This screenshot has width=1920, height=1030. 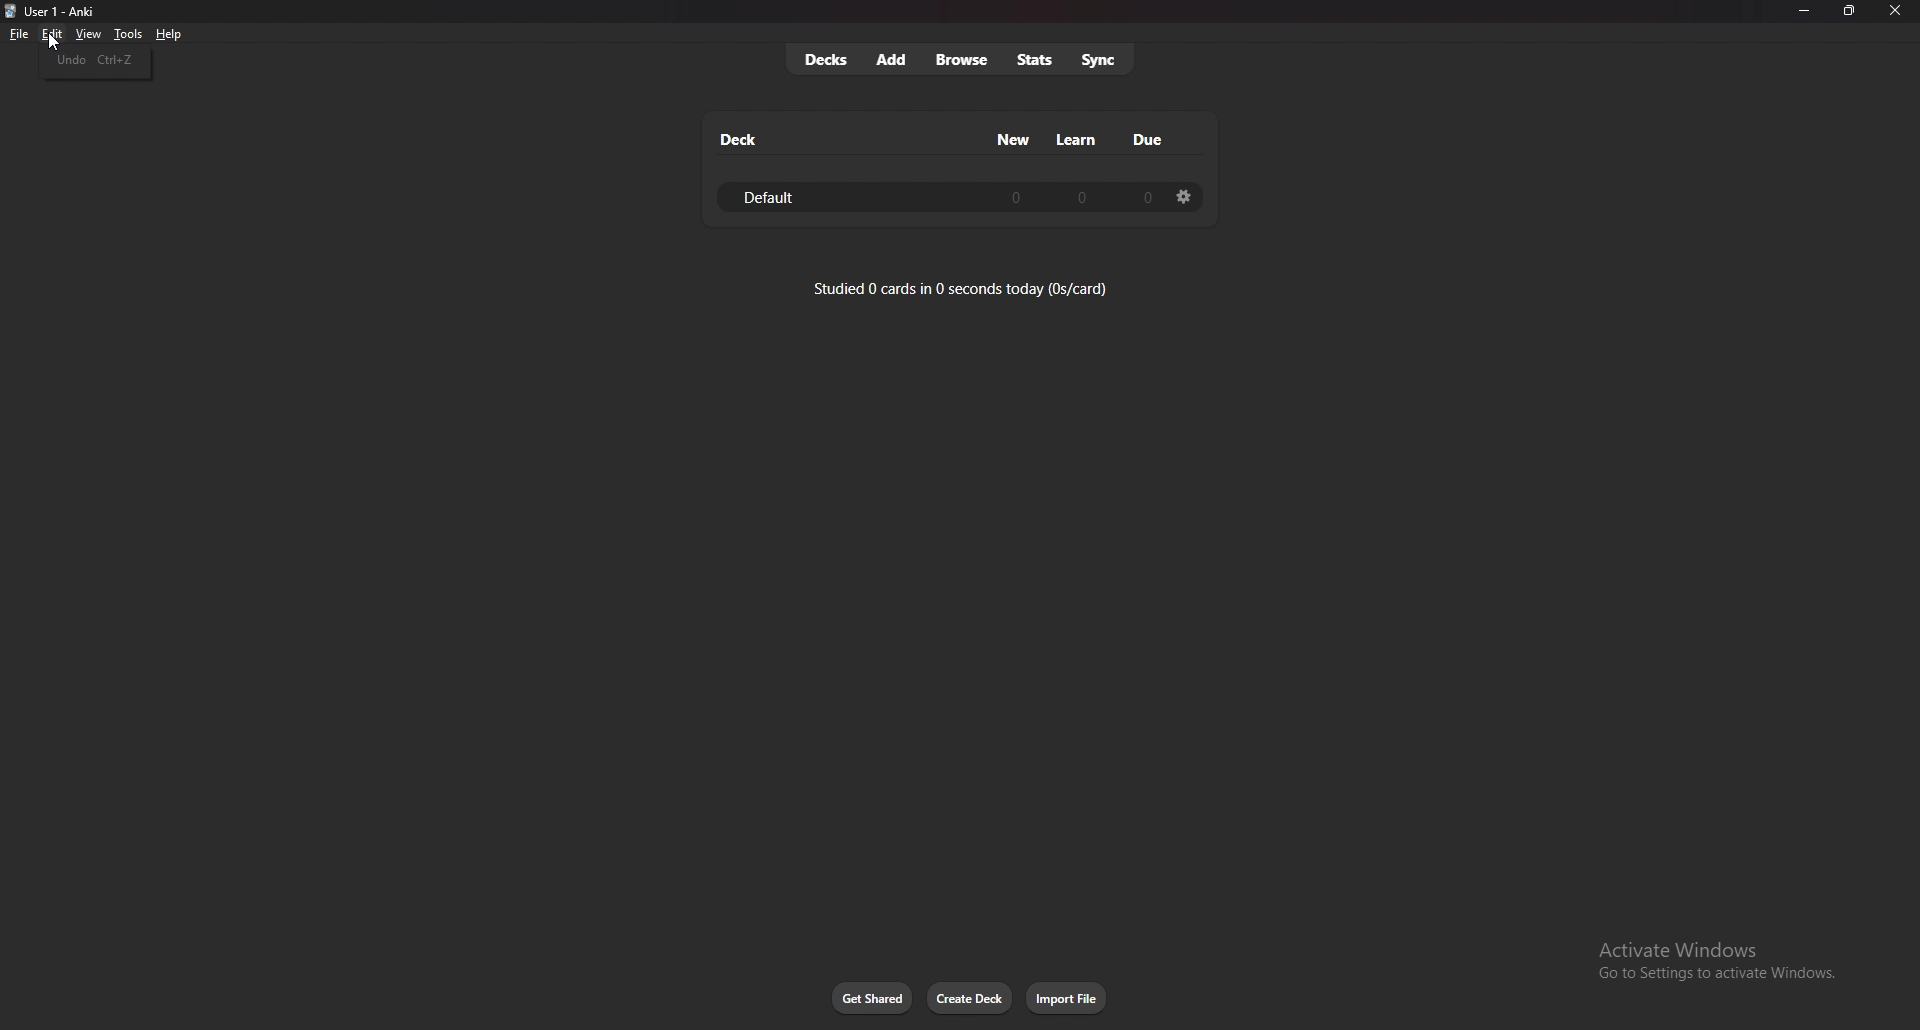 What do you see at coordinates (1069, 998) in the screenshot?
I see `import file` at bounding box center [1069, 998].